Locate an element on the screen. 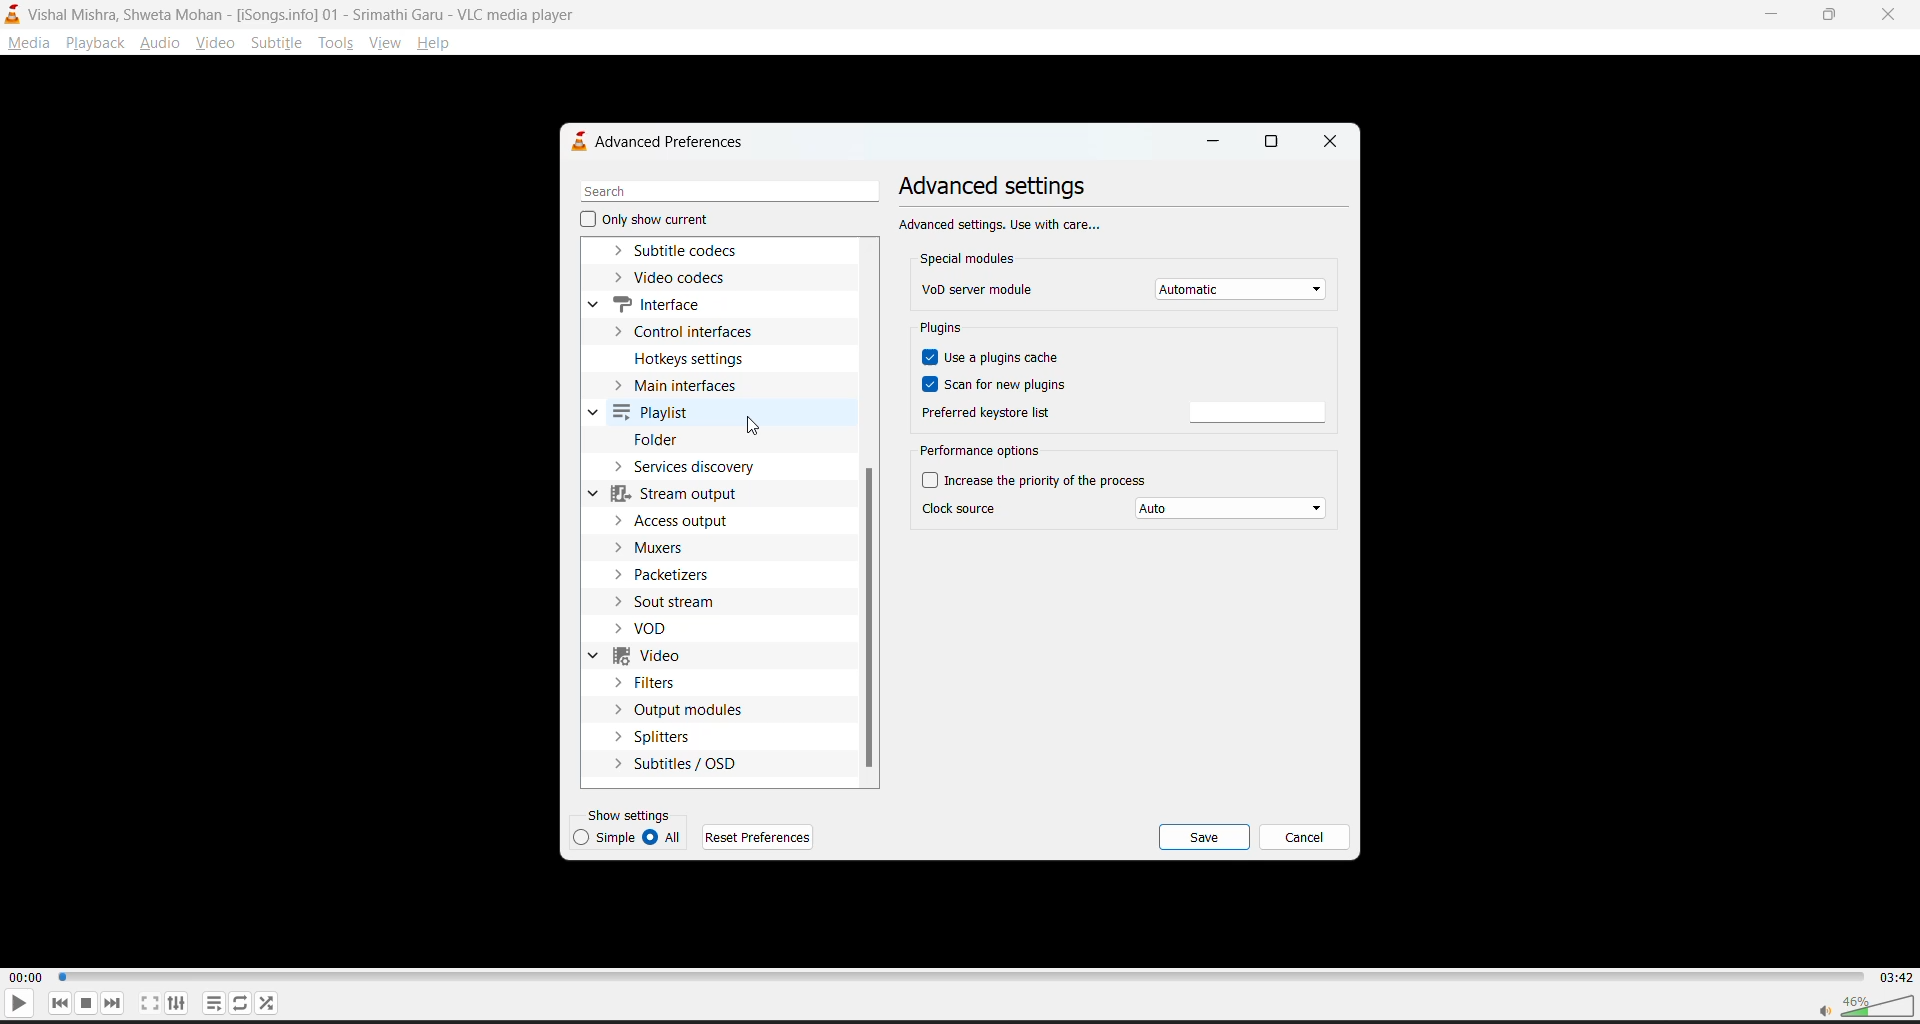 This screenshot has width=1920, height=1024. interface is located at coordinates (665, 306).